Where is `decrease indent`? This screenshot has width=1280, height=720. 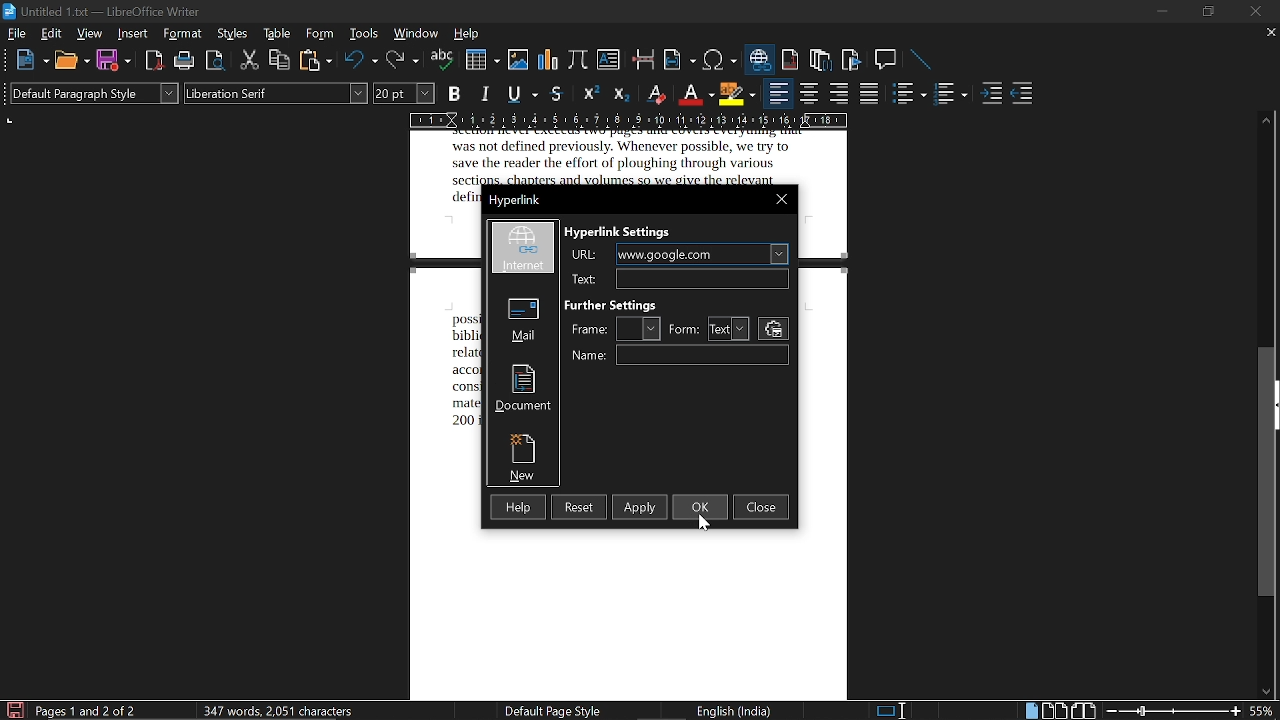 decrease indent is located at coordinates (1023, 97).